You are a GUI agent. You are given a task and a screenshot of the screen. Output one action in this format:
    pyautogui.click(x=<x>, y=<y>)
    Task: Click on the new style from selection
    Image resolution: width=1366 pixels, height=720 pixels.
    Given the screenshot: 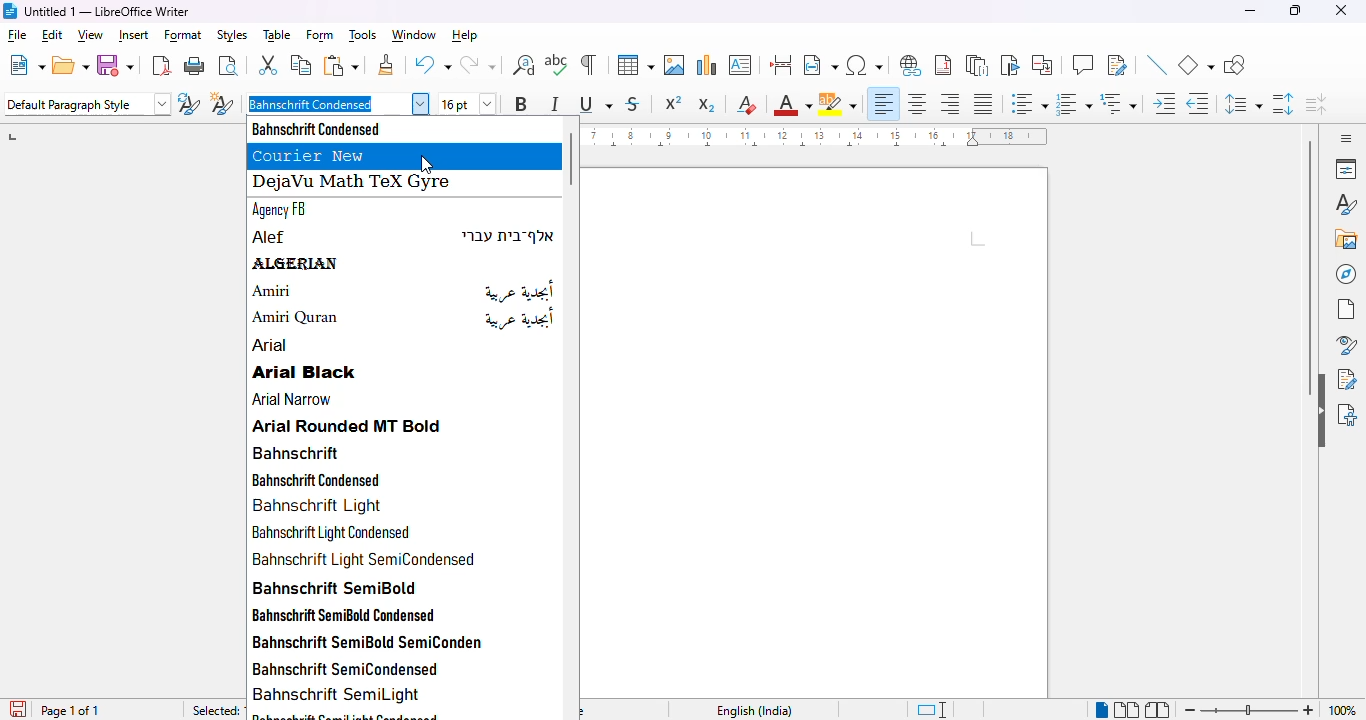 What is the action you would take?
    pyautogui.click(x=224, y=105)
    